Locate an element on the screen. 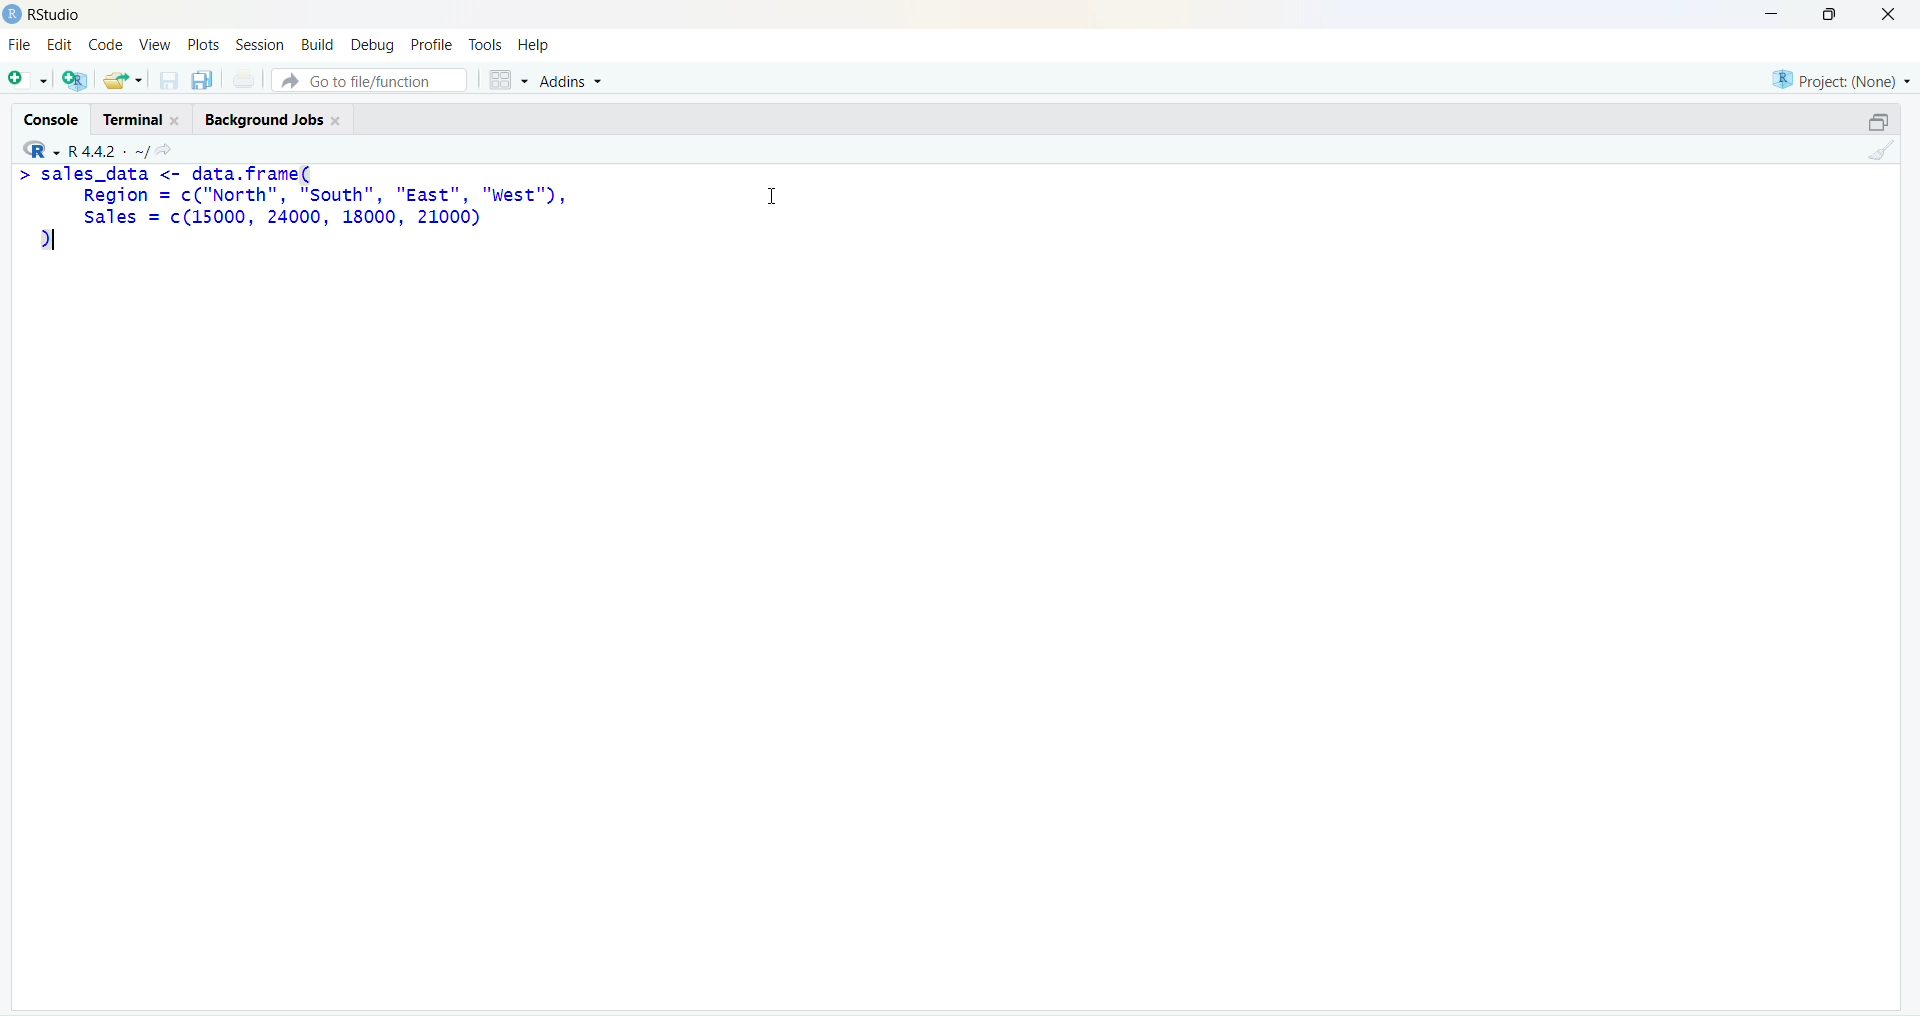 Image resolution: width=1920 pixels, height=1016 pixels. maximise is located at coordinates (1834, 14).